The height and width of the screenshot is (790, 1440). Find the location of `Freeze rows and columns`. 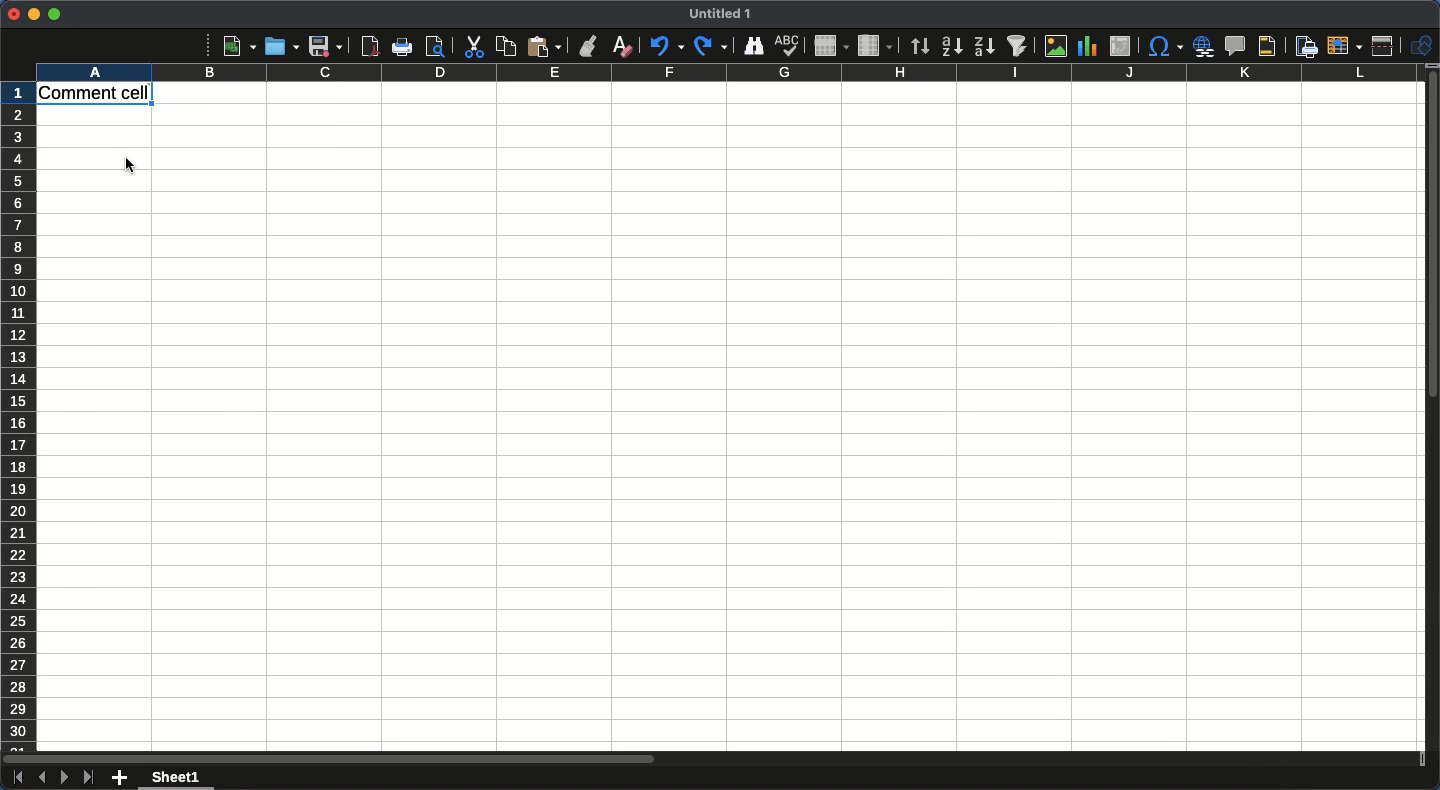

Freeze rows and columns is located at coordinates (1344, 45).